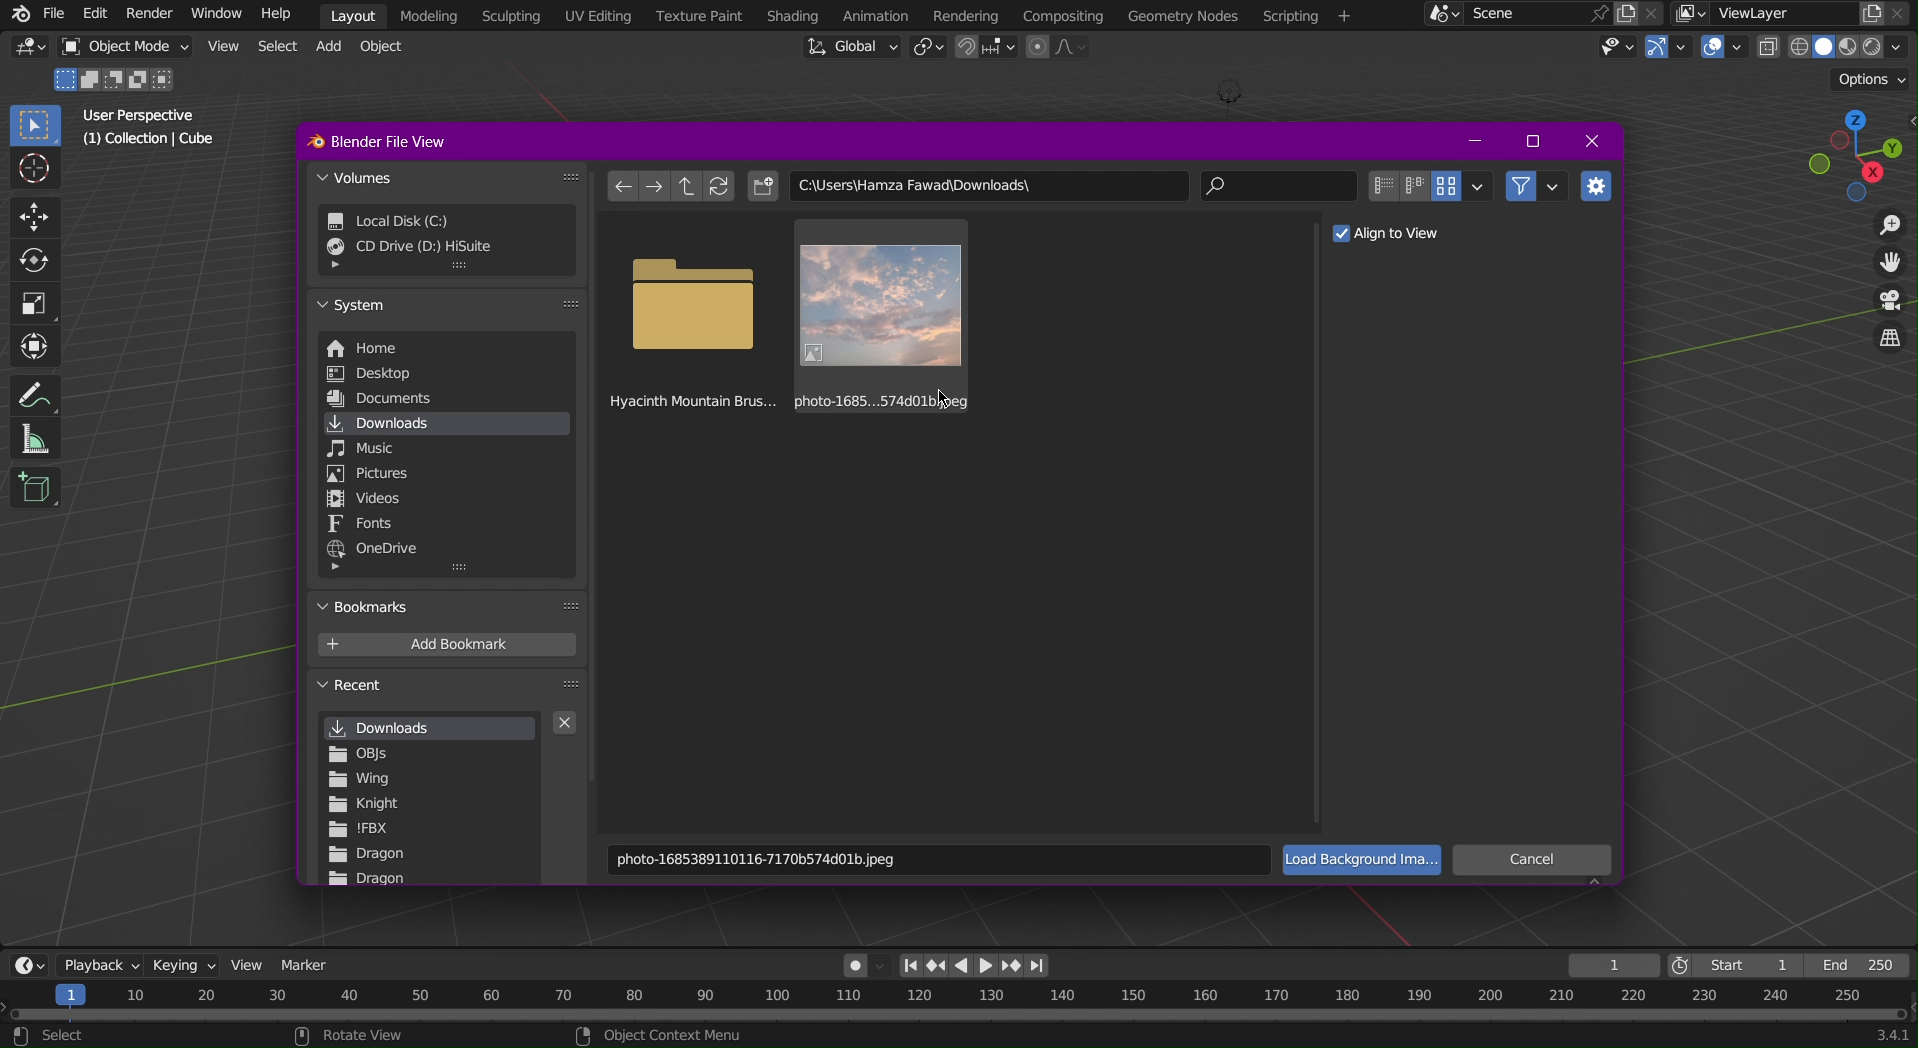 The image size is (1918, 1048). What do you see at coordinates (31, 394) in the screenshot?
I see `Annotate` at bounding box center [31, 394].